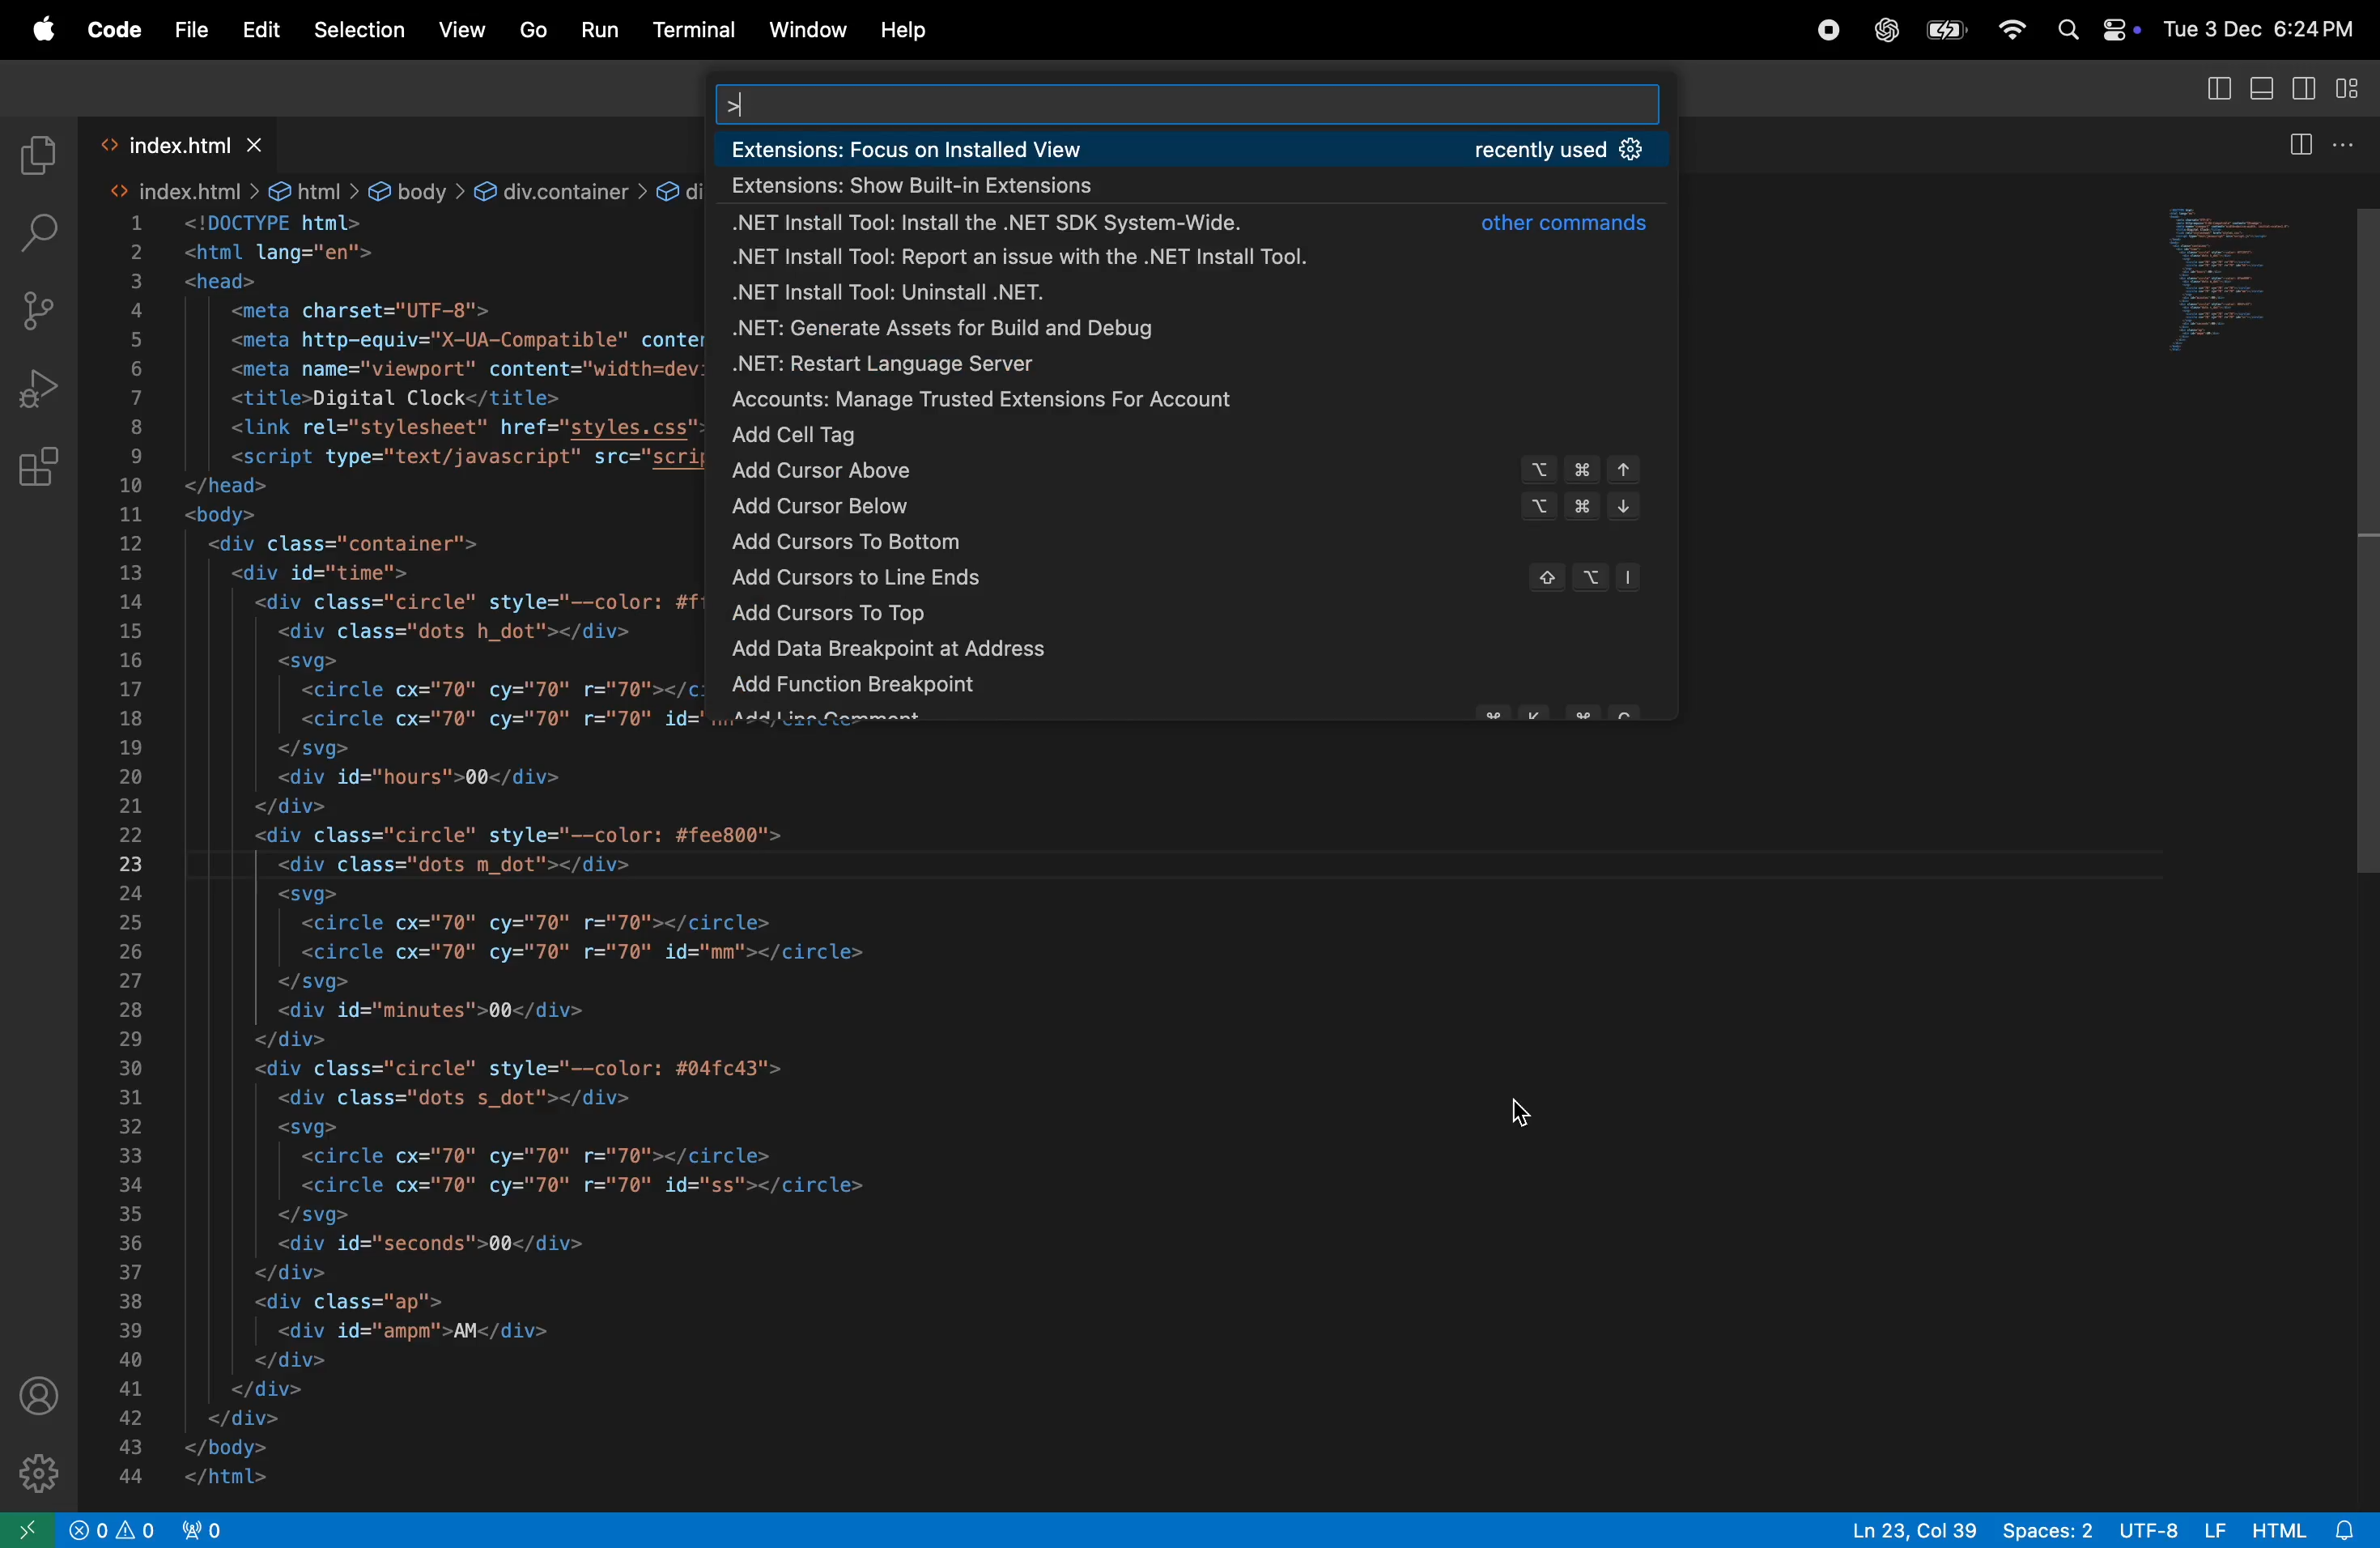  Describe the element at coordinates (2052, 1528) in the screenshot. I see `spaces 2` at that location.